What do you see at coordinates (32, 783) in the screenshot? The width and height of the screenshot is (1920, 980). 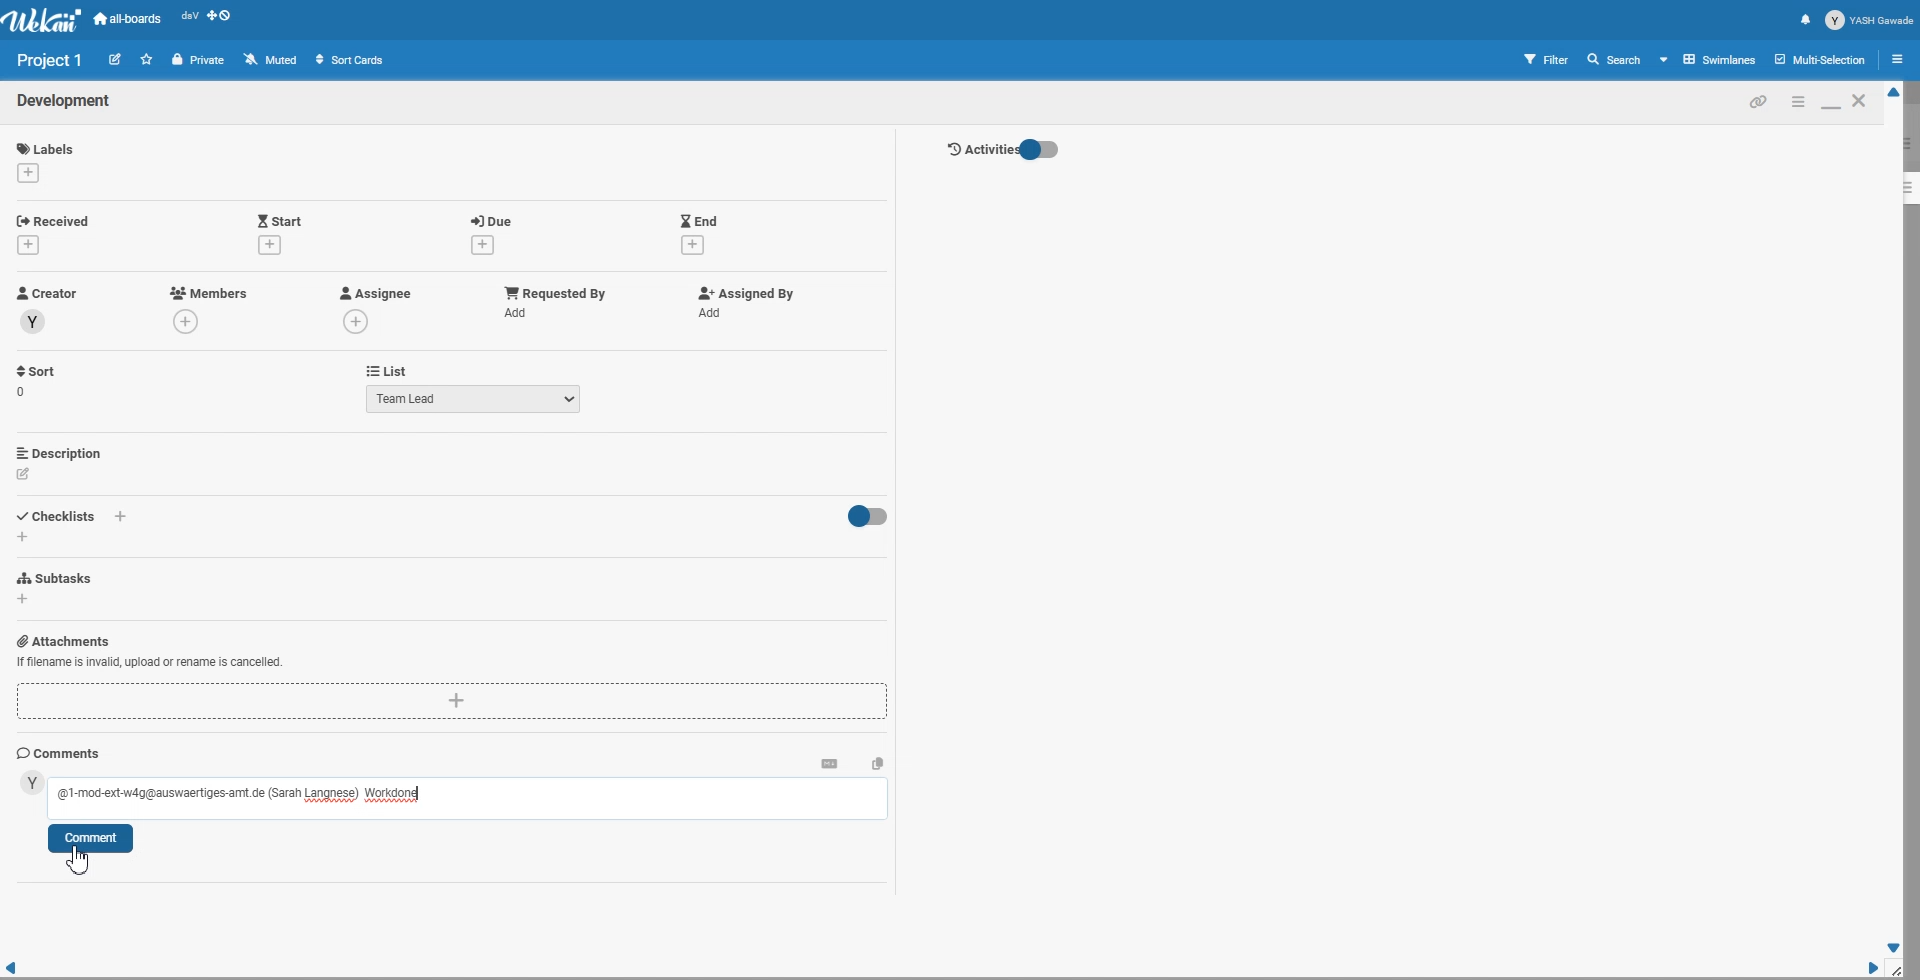 I see `avatar` at bounding box center [32, 783].